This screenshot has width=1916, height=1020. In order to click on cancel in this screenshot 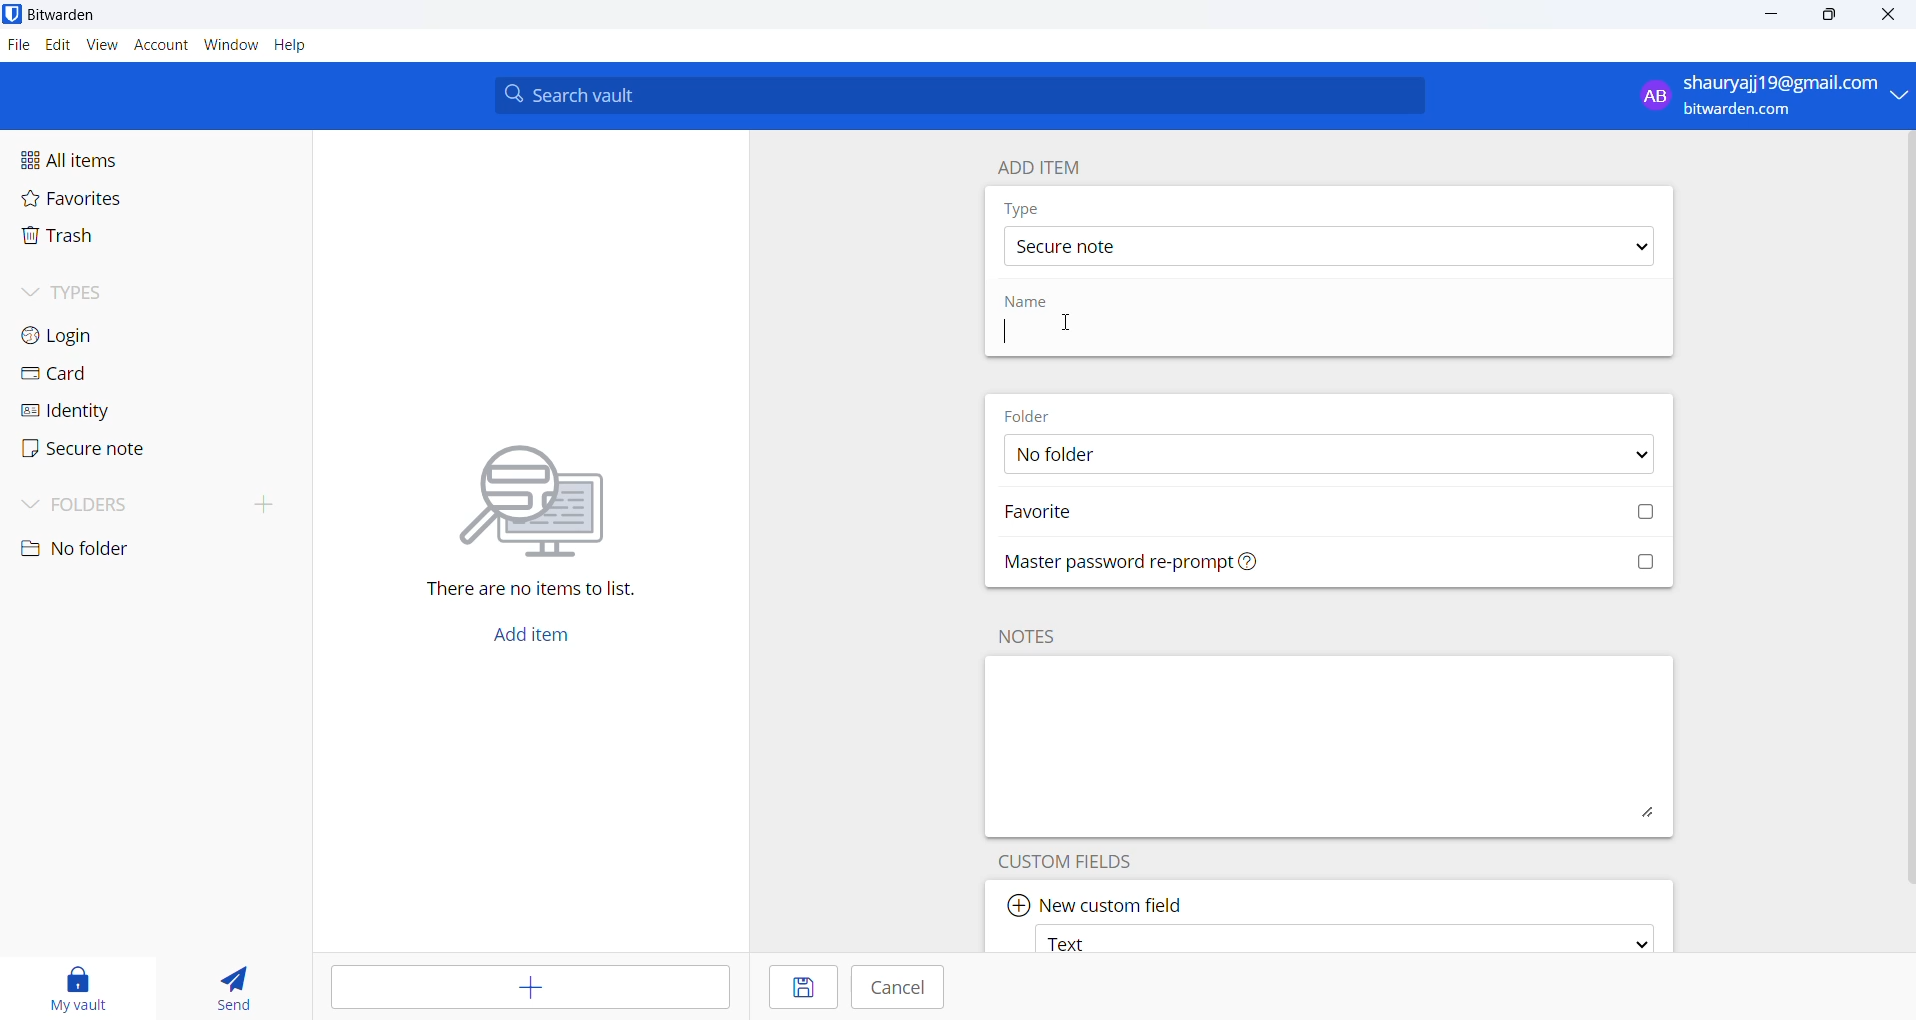, I will do `click(904, 989)`.